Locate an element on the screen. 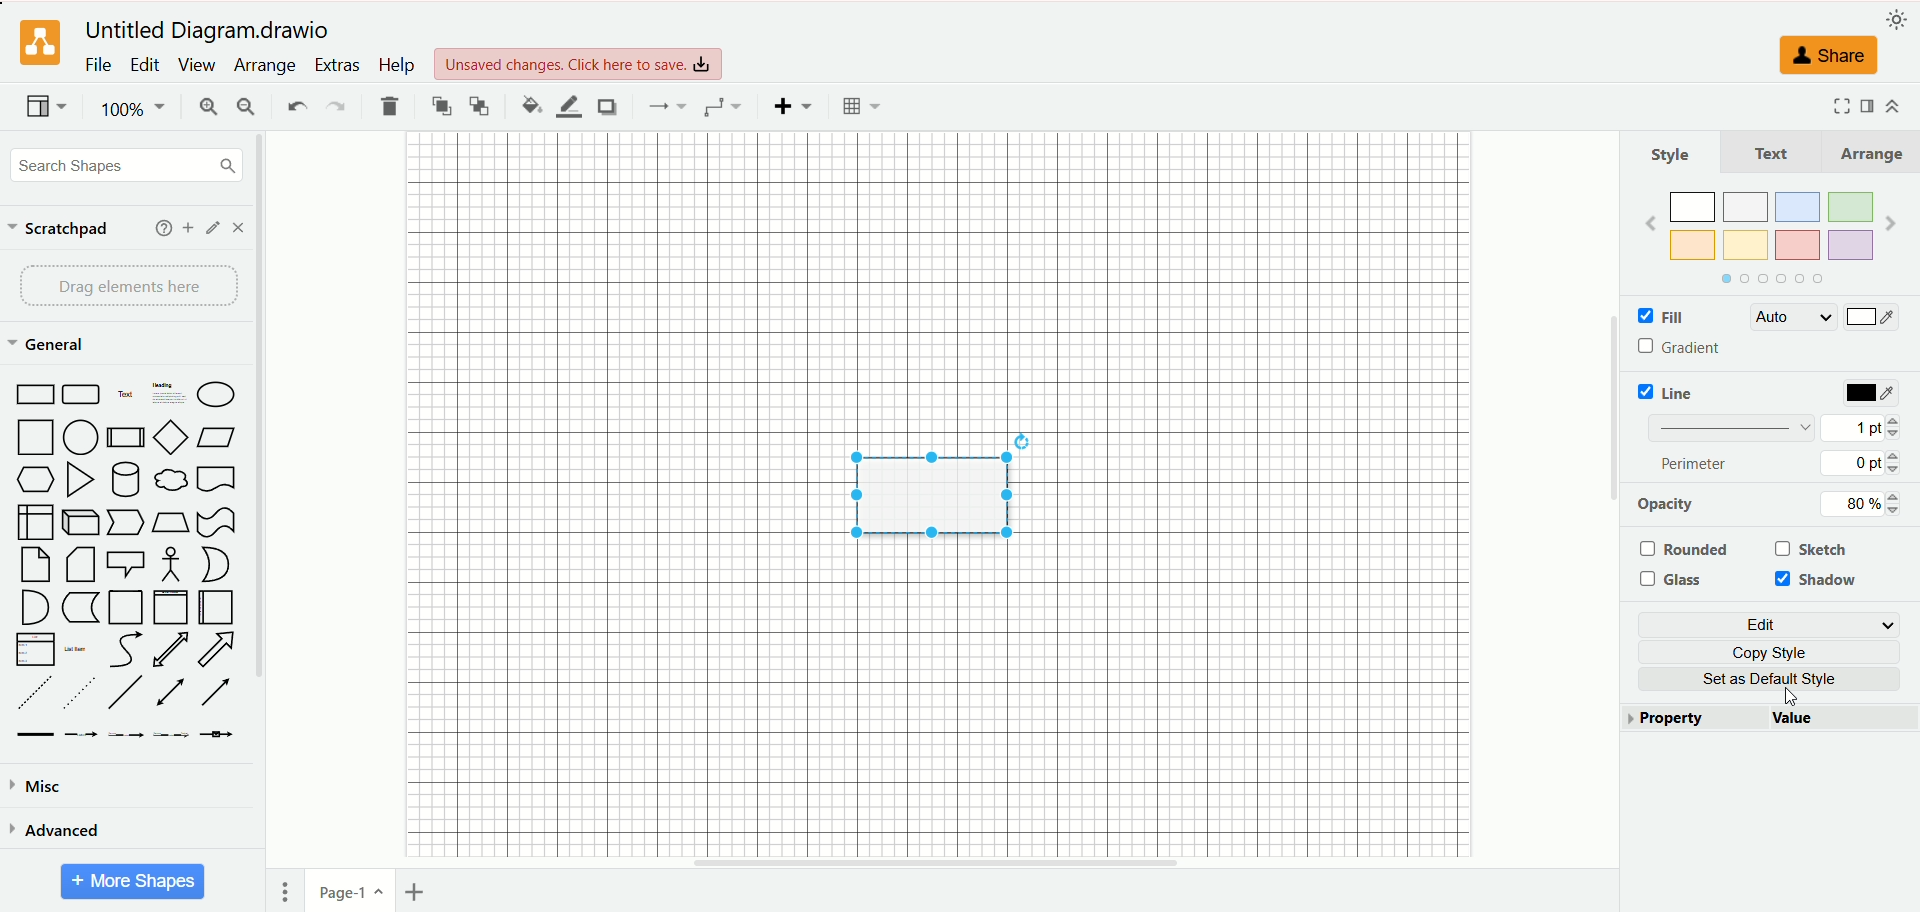 The image size is (1920, 912). general is located at coordinates (51, 346).